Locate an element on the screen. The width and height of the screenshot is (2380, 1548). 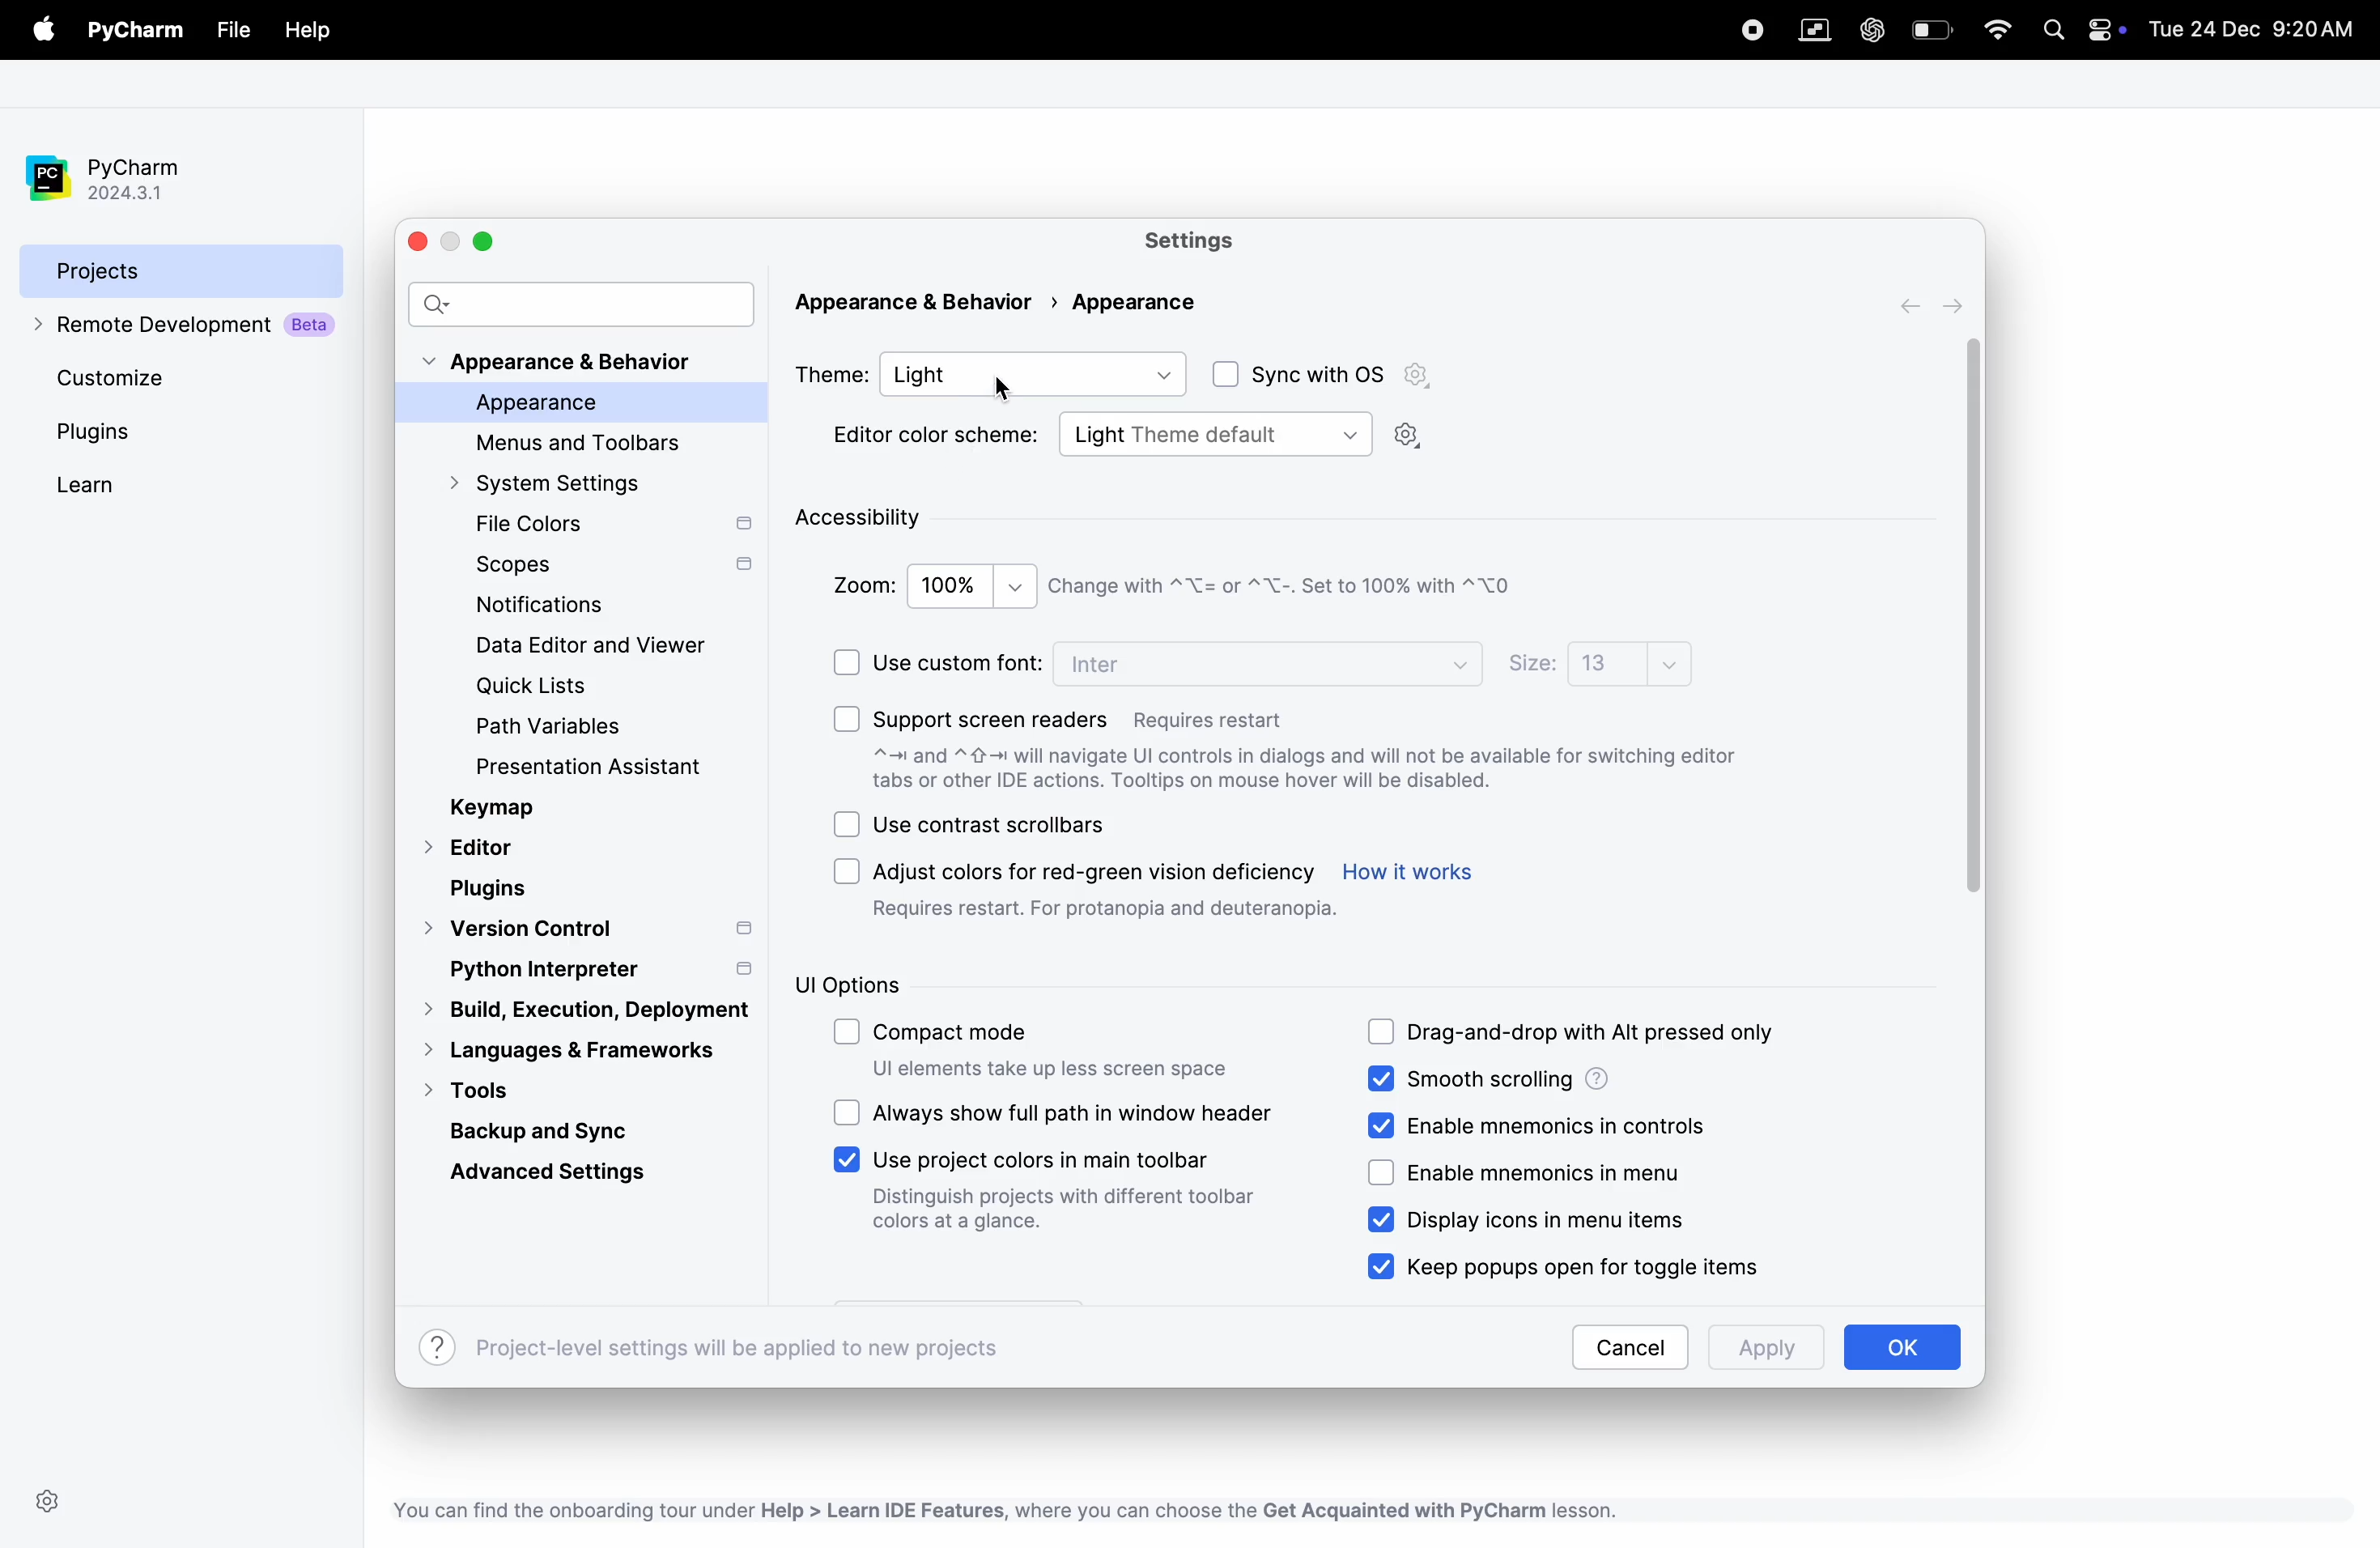
checkbox is located at coordinates (850, 661).